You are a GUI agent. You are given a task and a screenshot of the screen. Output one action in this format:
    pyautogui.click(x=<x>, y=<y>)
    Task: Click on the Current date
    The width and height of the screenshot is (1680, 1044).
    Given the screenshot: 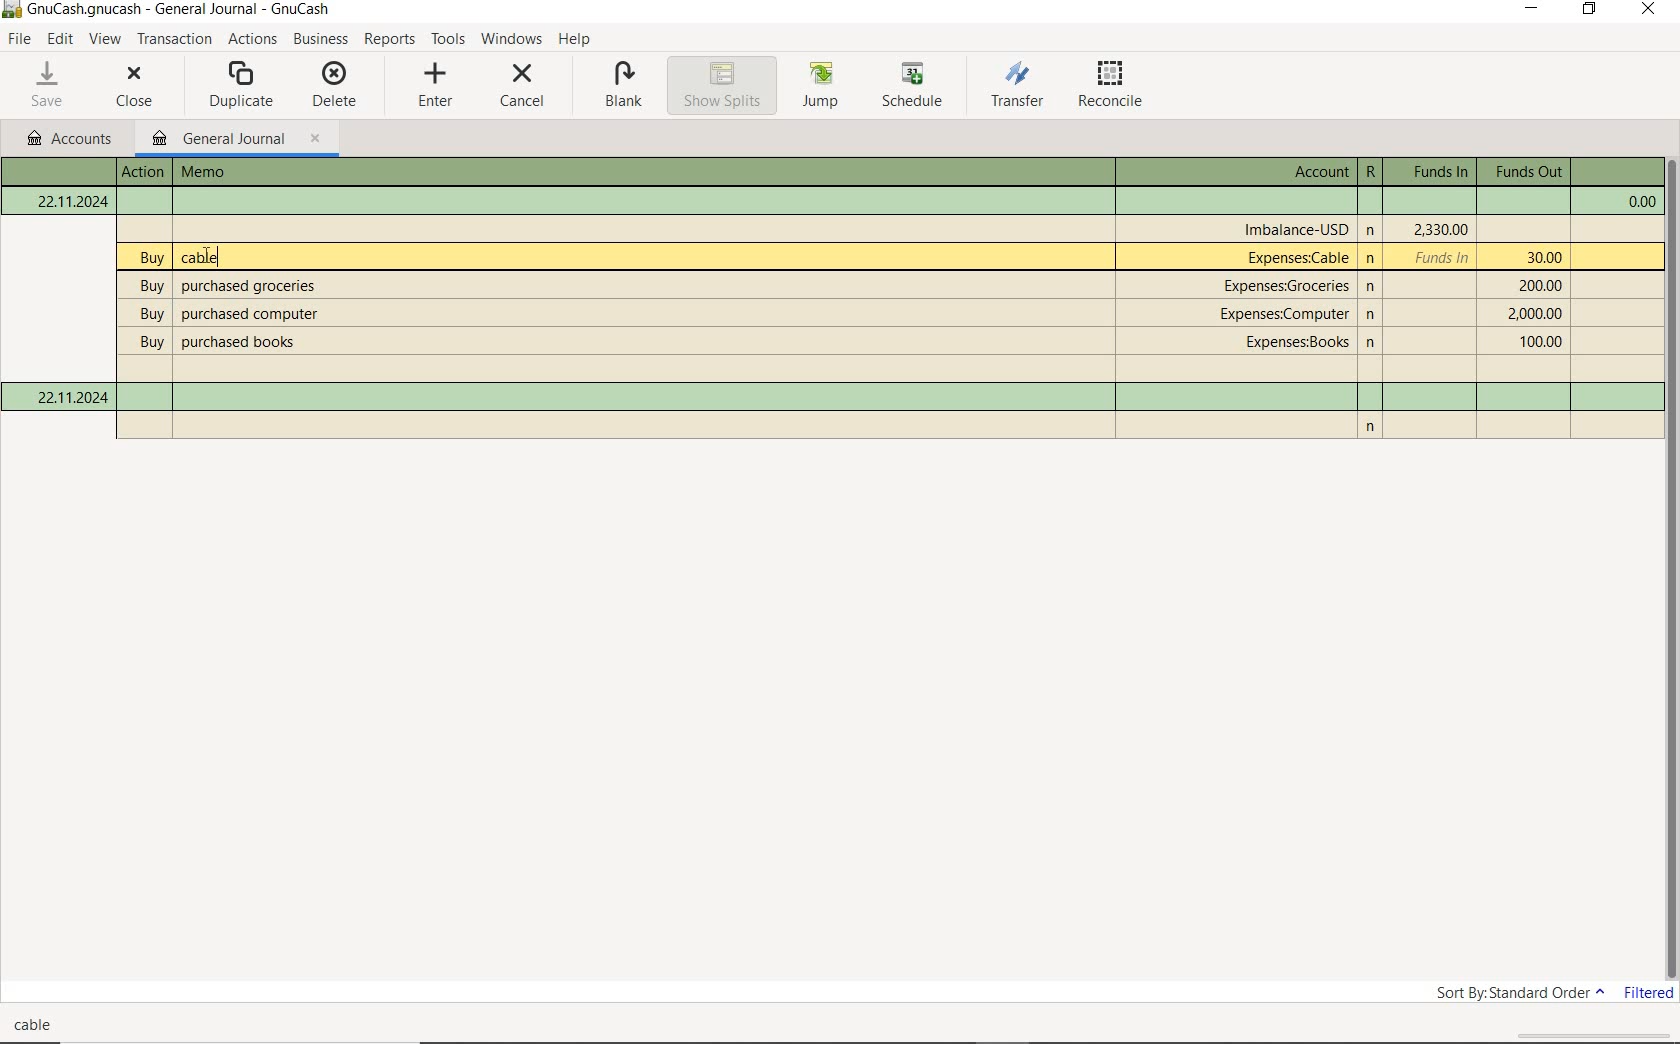 What is the action you would take?
    pyautogui.click(x=70, y=396)
    